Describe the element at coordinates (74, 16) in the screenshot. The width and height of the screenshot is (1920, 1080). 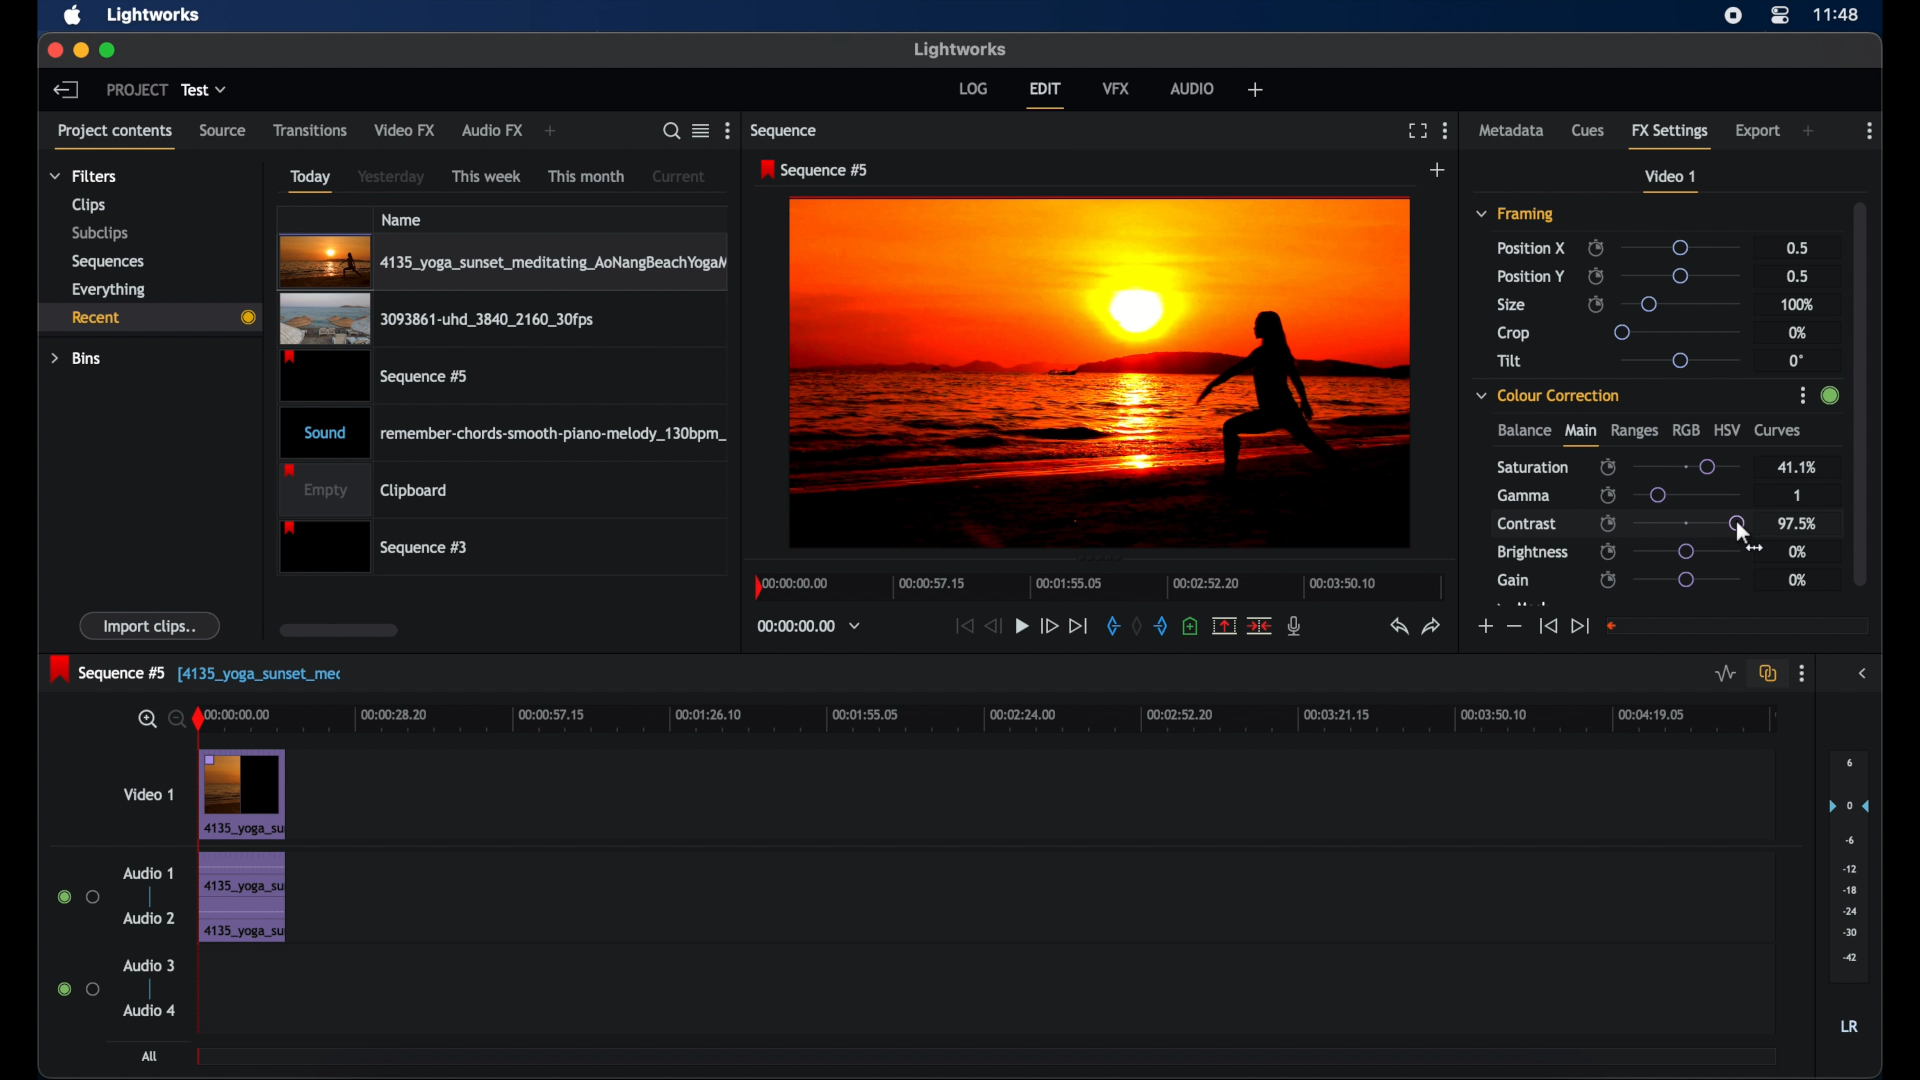
I see `apple icon` at that location.